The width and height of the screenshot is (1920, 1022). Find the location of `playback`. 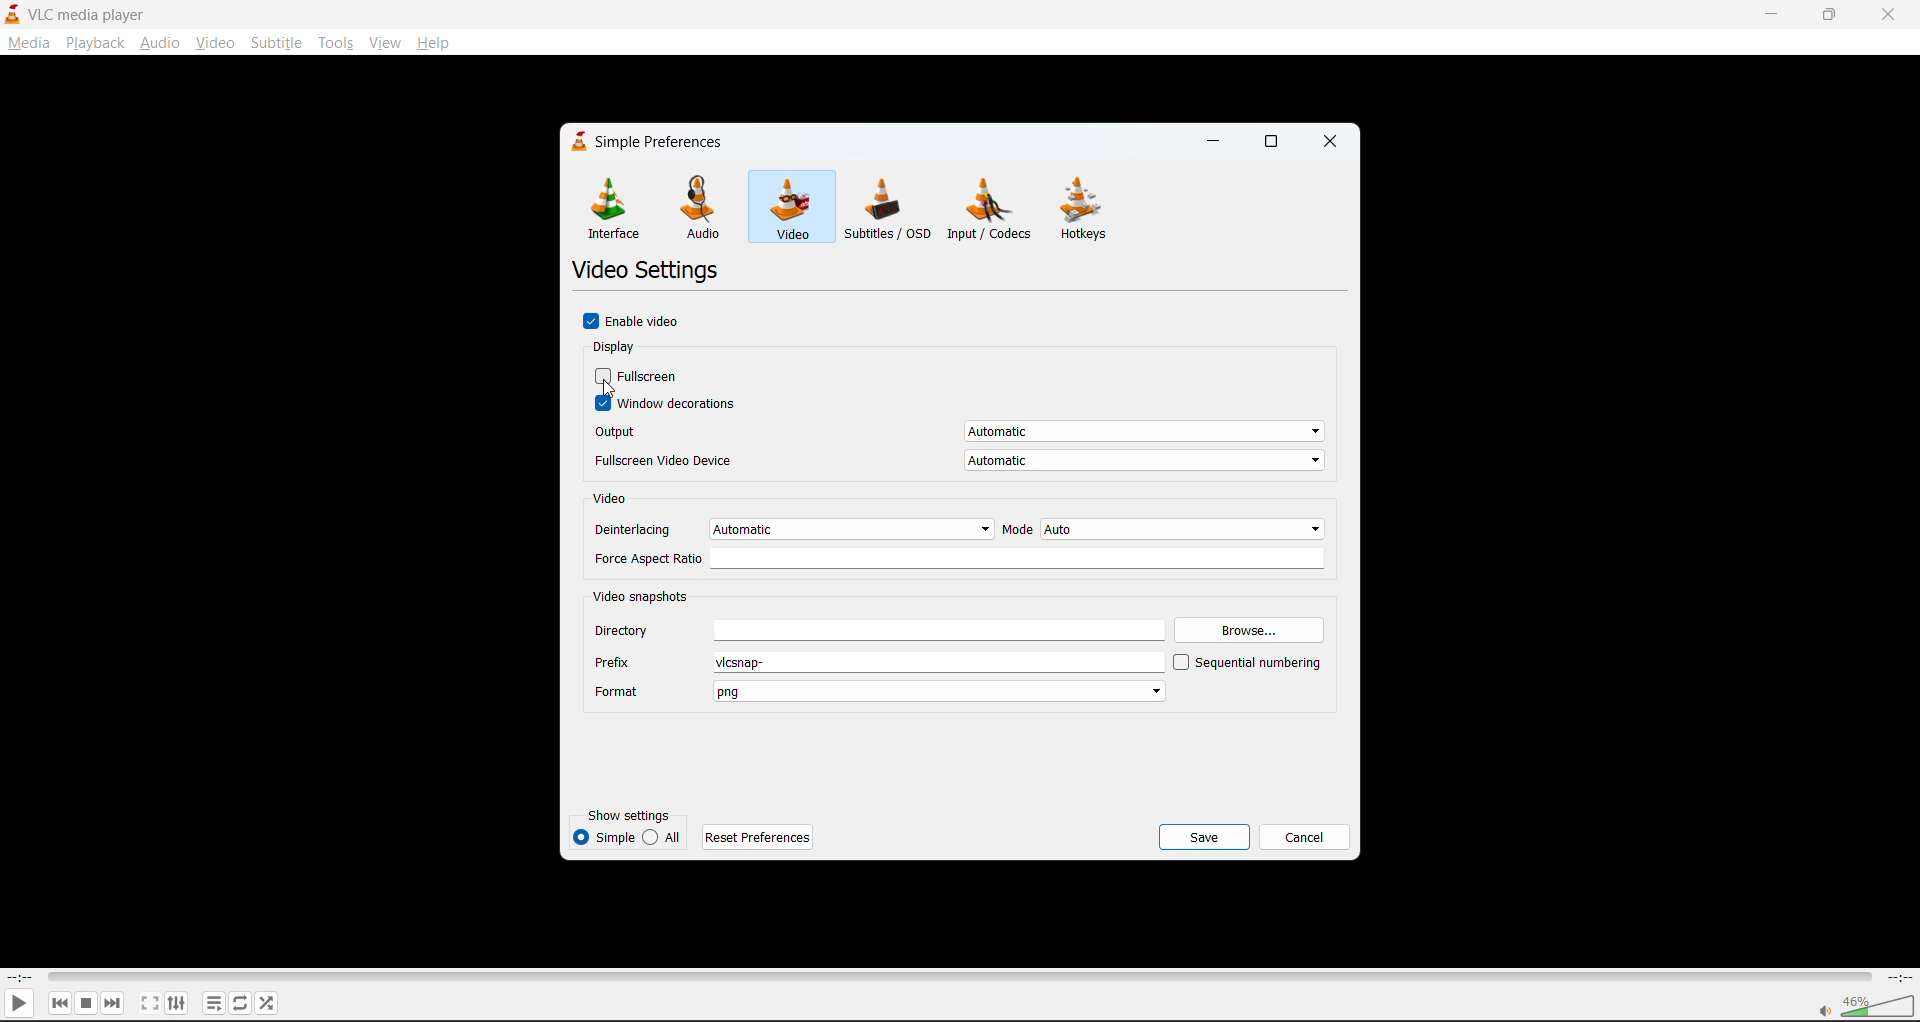

playback is located at coordinates (96, 43).